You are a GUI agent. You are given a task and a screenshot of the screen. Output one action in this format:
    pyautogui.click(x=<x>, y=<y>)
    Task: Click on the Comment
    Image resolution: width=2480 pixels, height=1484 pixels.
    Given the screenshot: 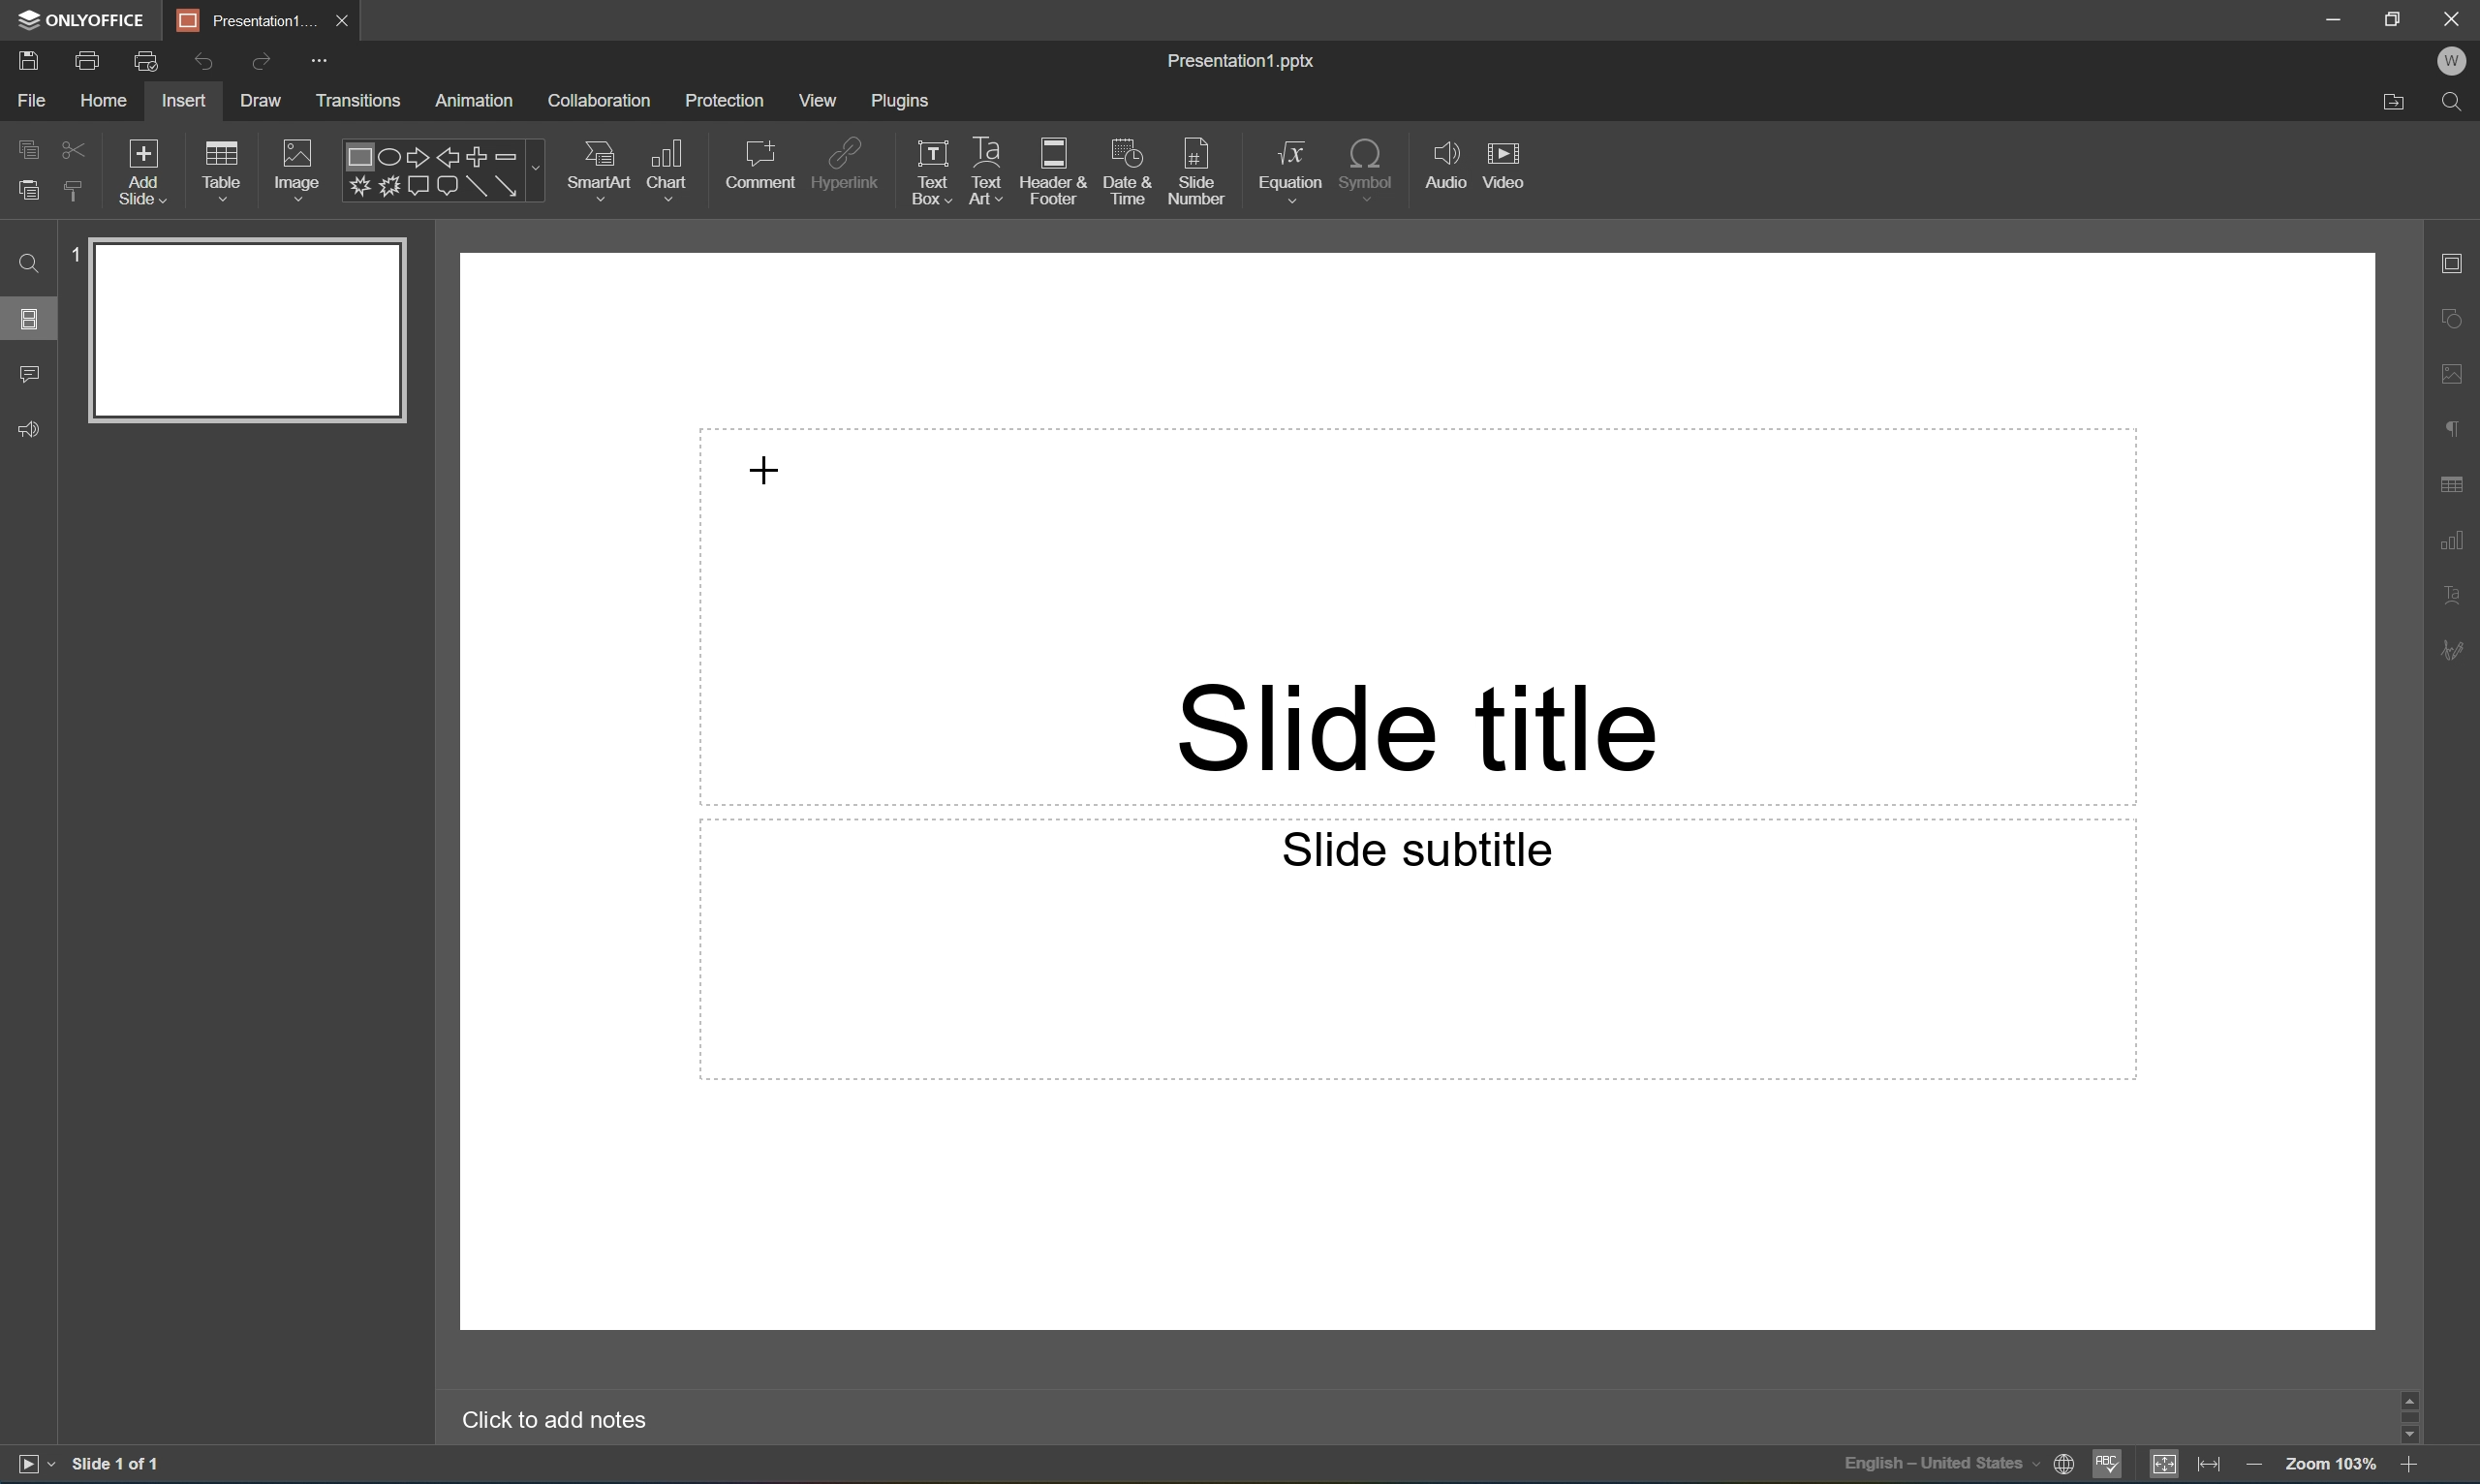 What is the action you would take?
    pyautogui.click(x=763, y=164)
    